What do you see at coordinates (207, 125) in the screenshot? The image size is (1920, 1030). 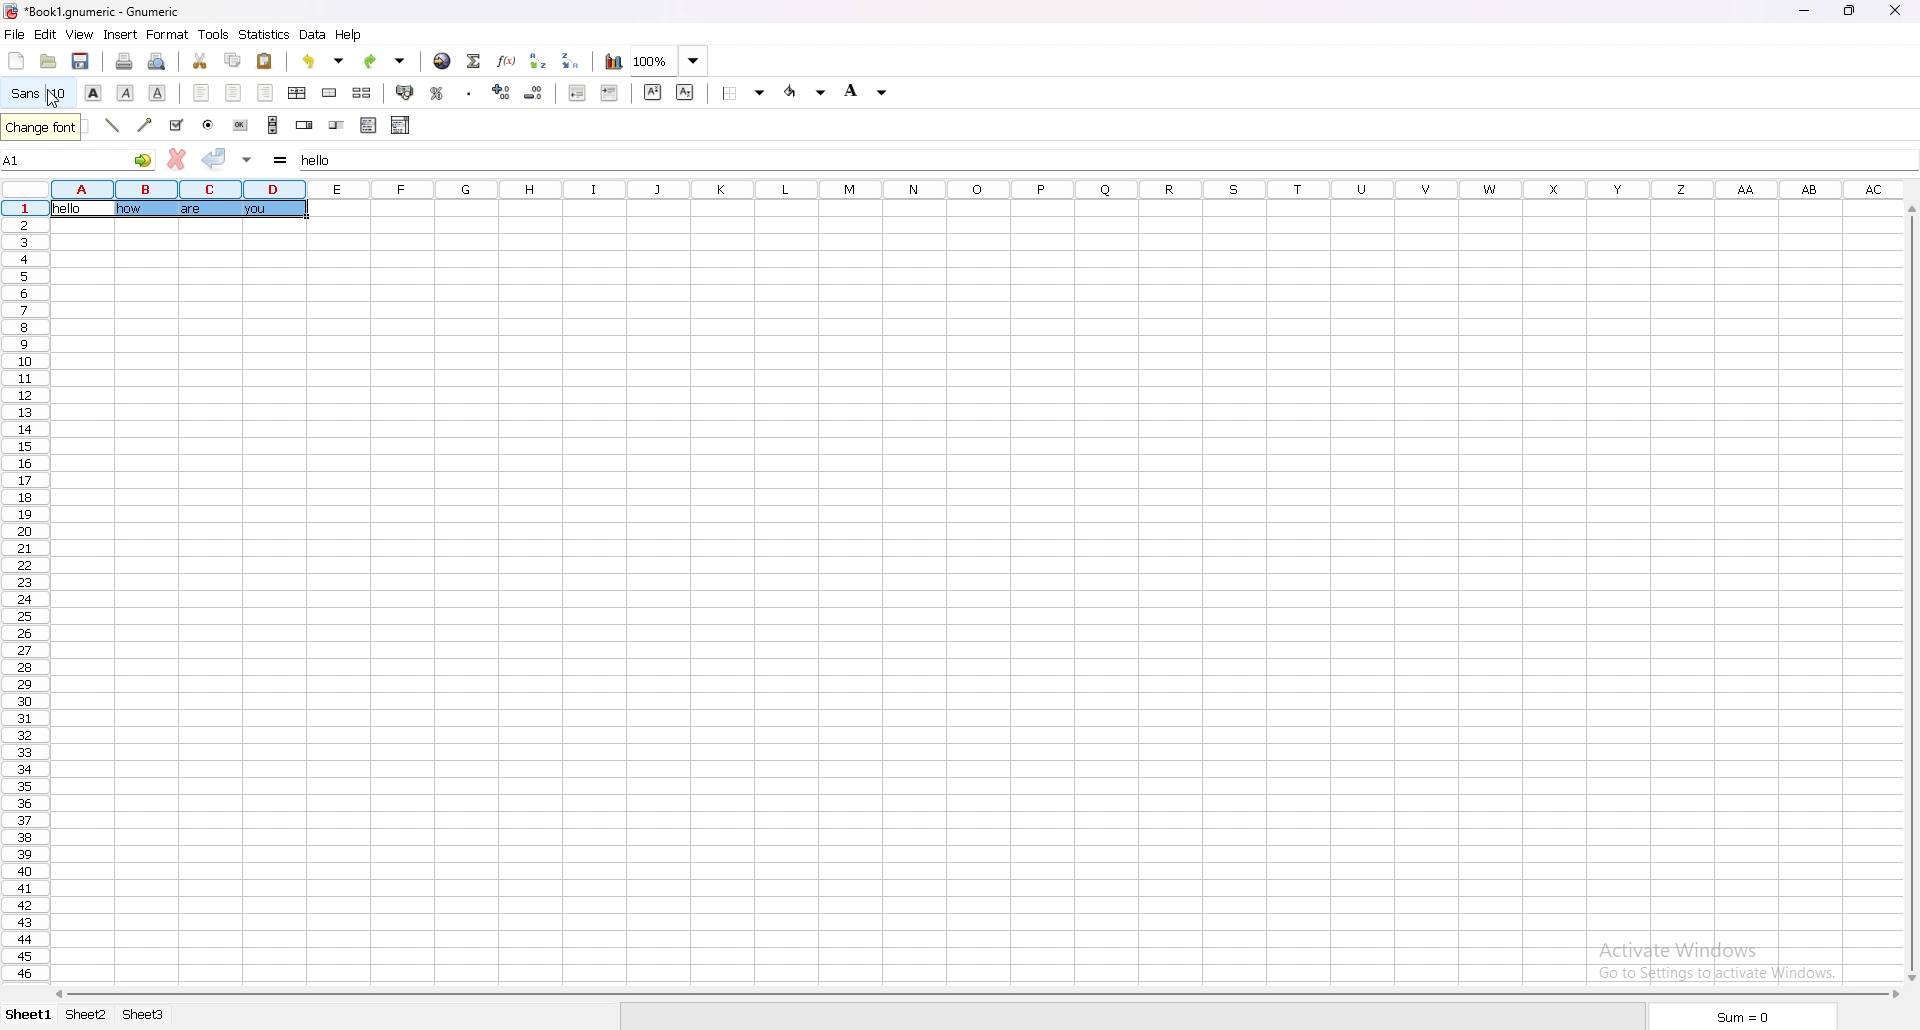 I see `radio button` at bounding box center [207, 125].